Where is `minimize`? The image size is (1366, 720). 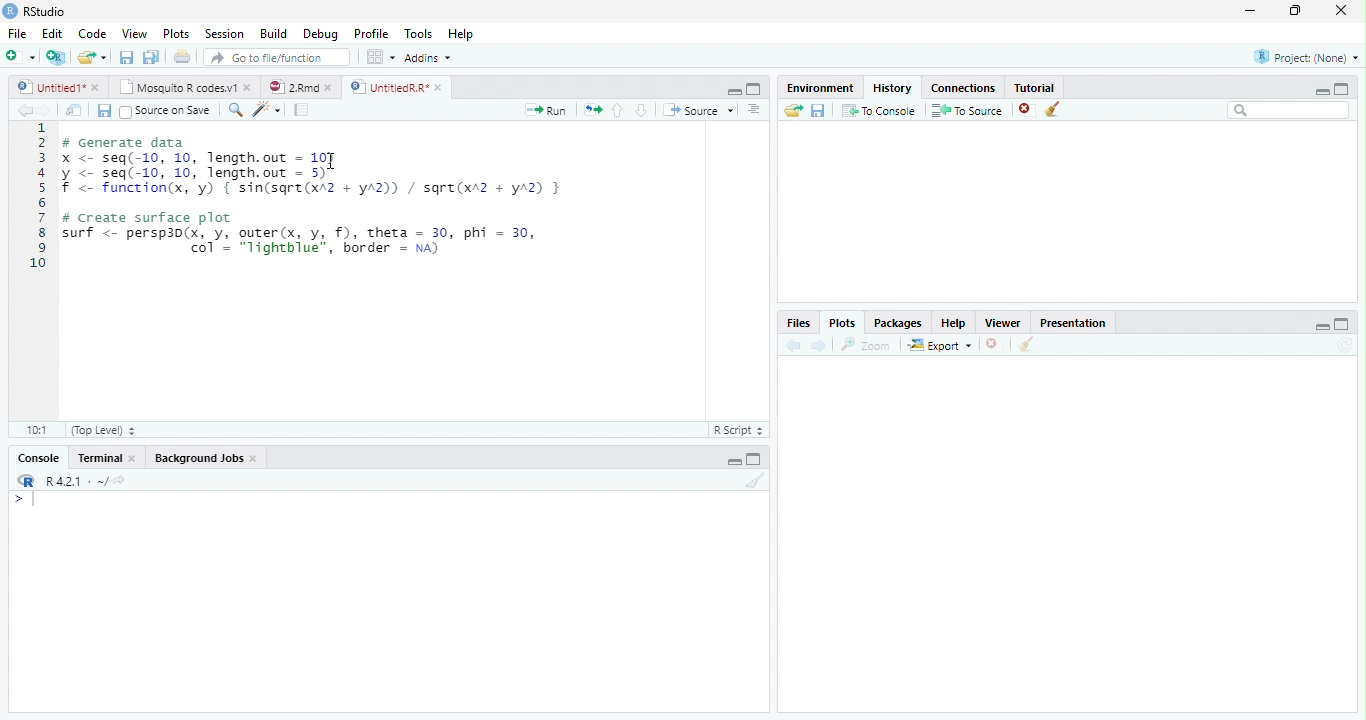 minimize is located at coordinates (1322, 91).